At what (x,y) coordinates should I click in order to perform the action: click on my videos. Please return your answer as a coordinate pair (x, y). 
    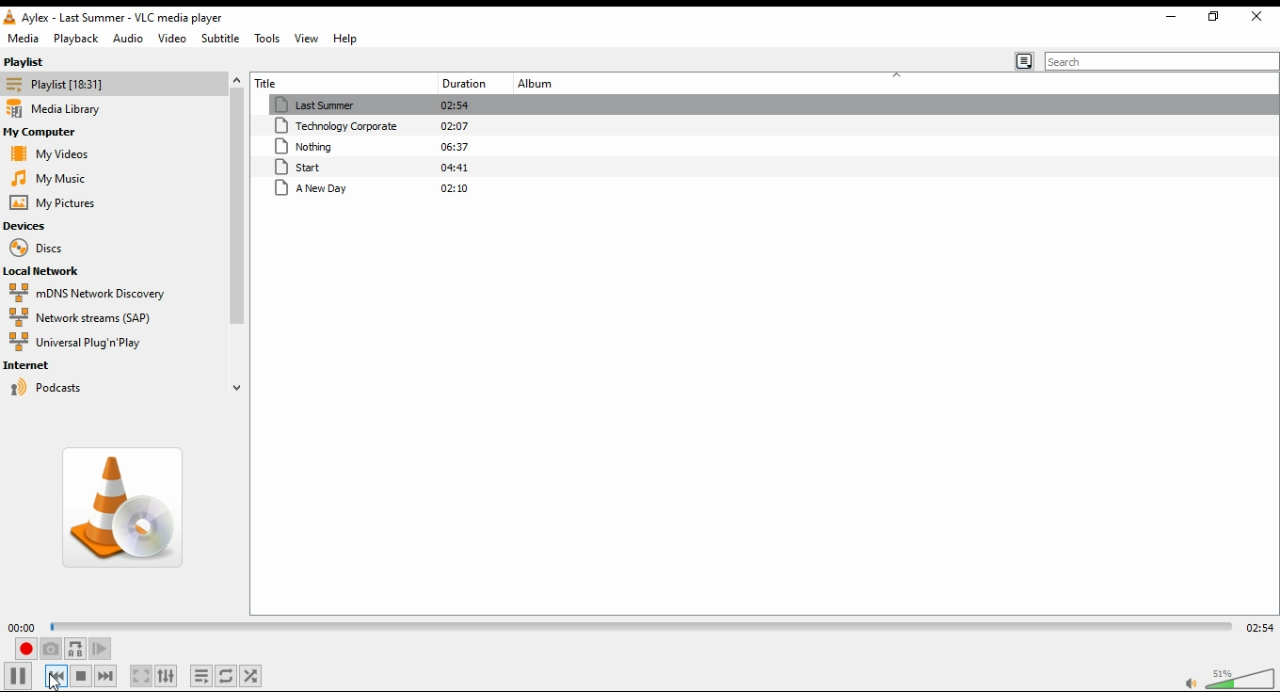
    Looking at the image, I should click on (56, 153).